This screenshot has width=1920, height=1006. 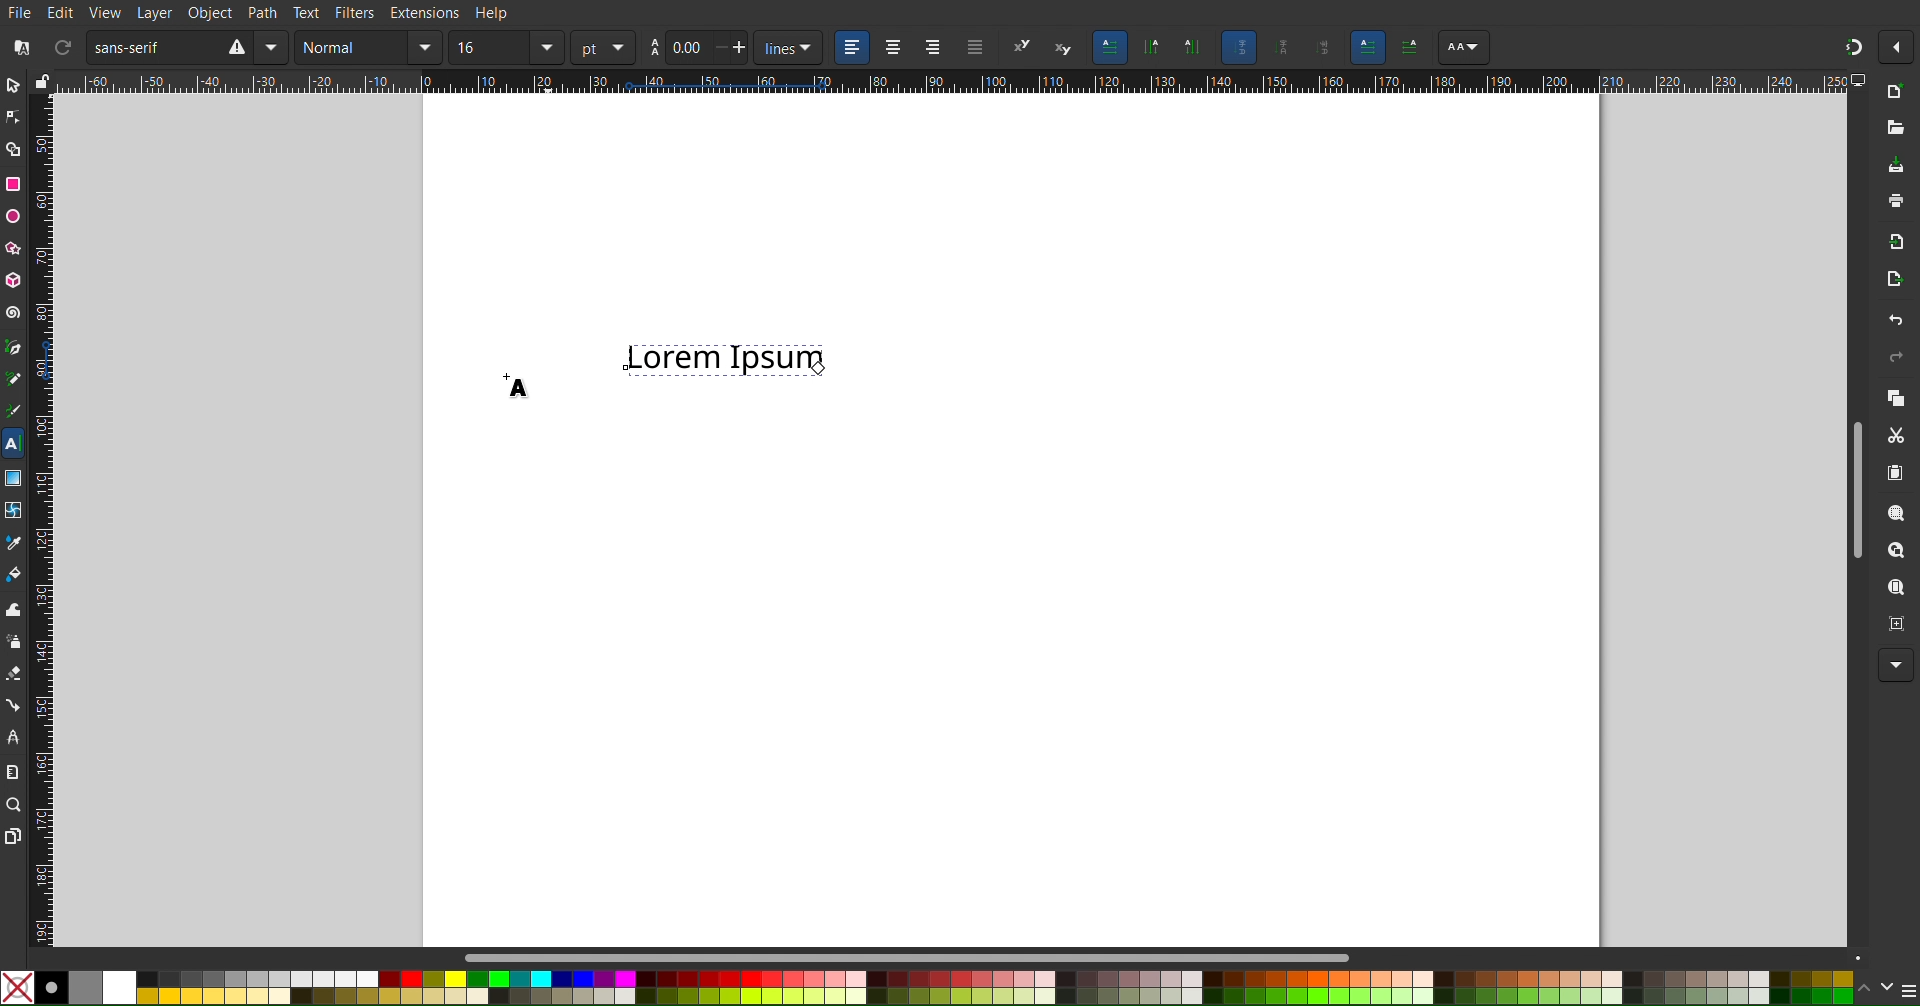 What do you see at coordinates (1278, 47) in the screenshot?
I see `Scaling Objects settings` at bounding box center [1278, 47].